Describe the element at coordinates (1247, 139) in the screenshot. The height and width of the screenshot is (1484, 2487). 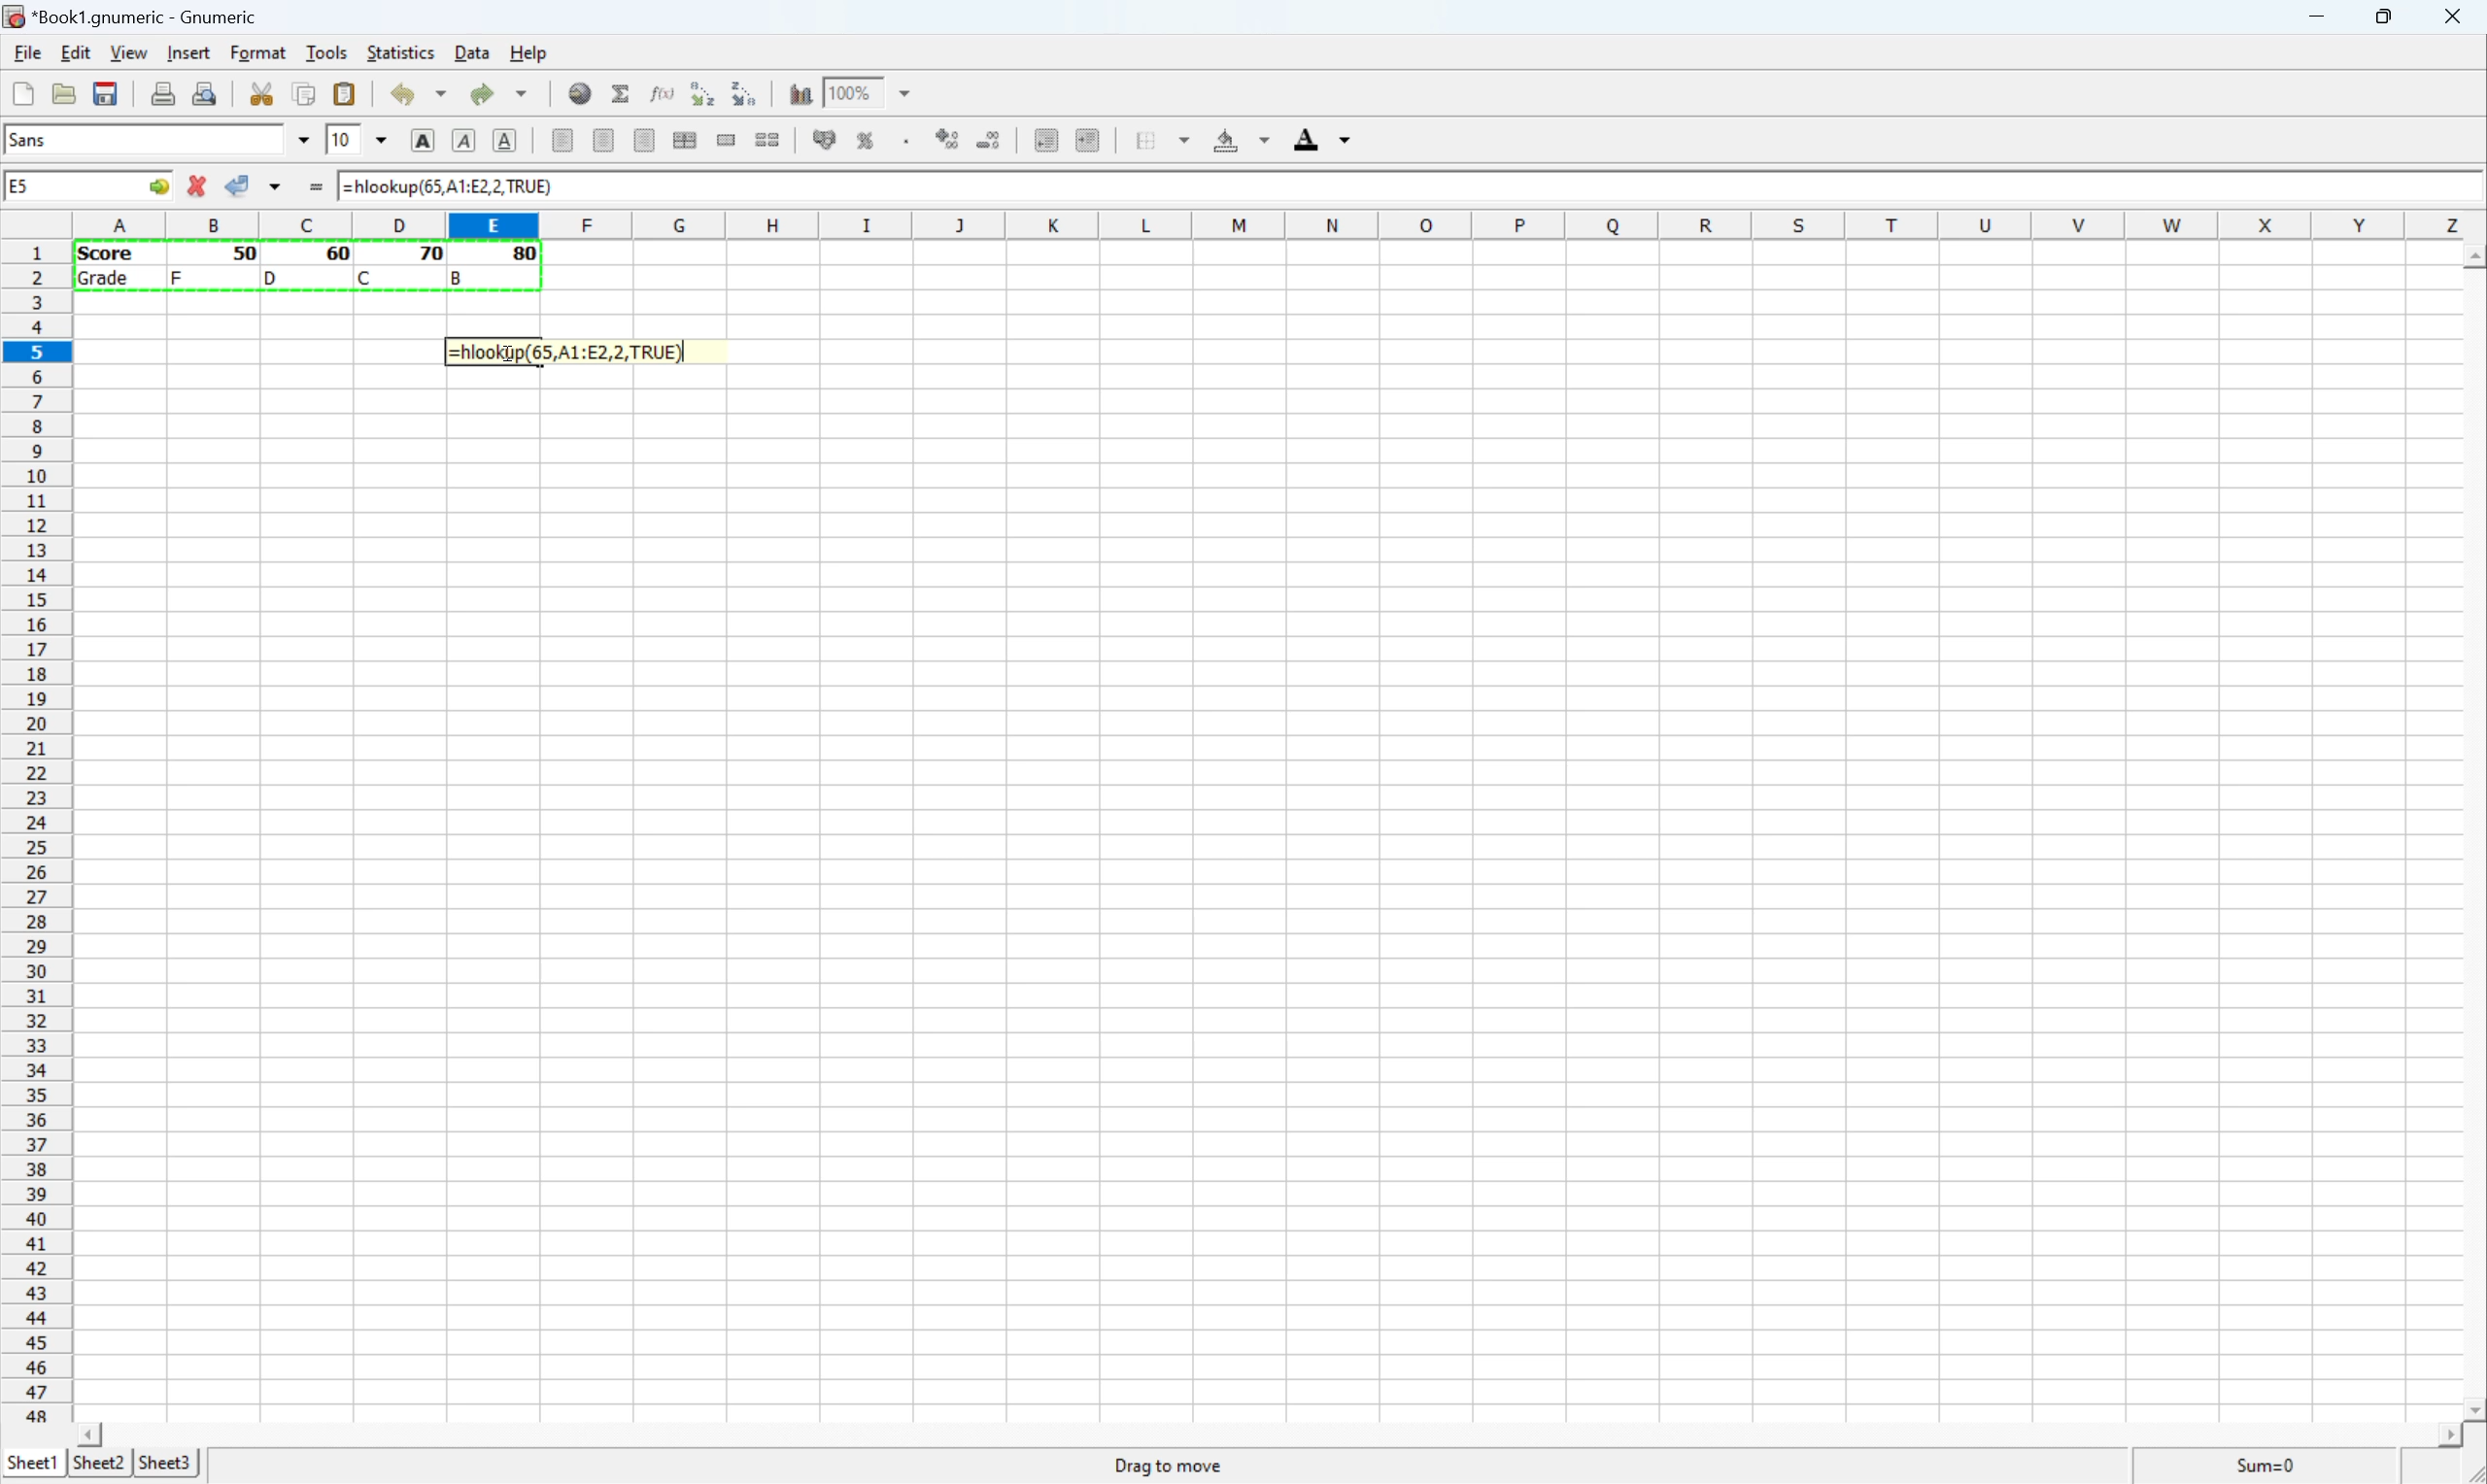
I see `Background` at that location.